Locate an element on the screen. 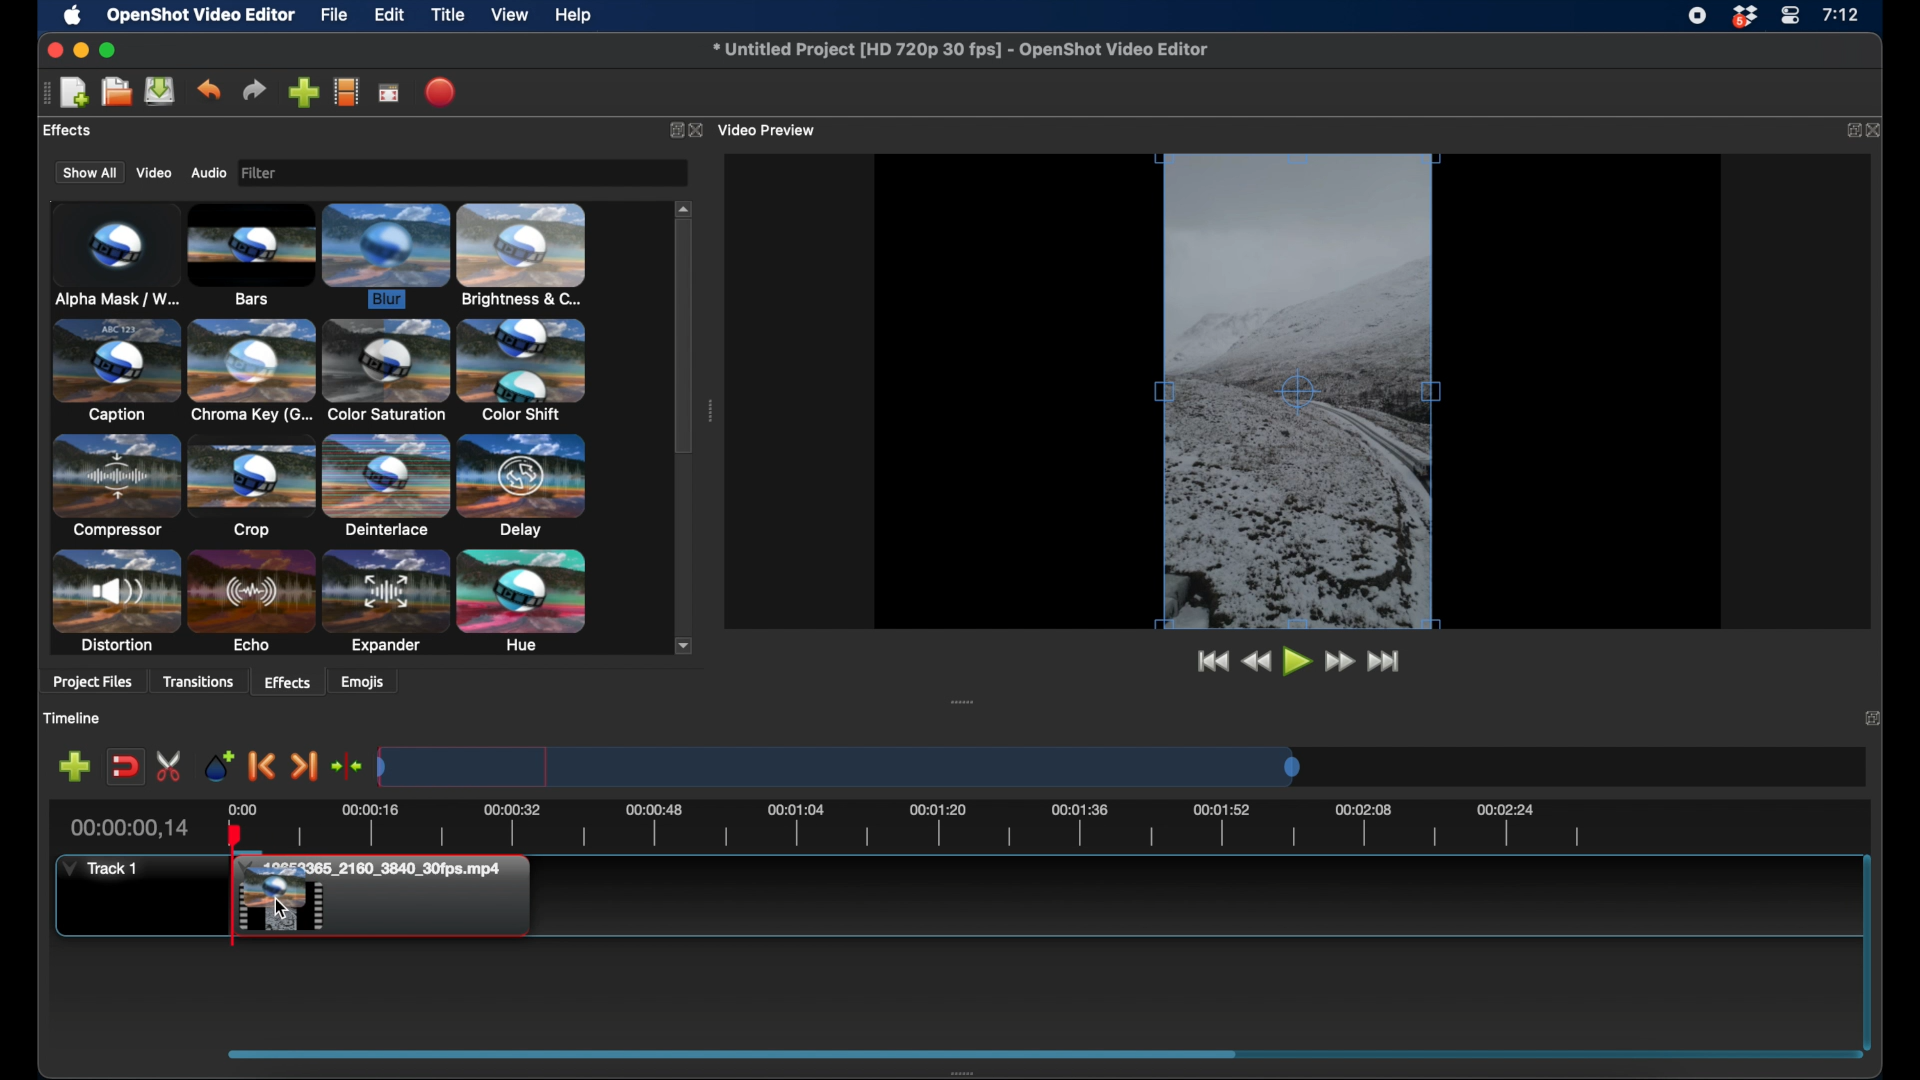 The width and height of the screenshot is (1920, 1080). show all is located at coordinates (88, 172).